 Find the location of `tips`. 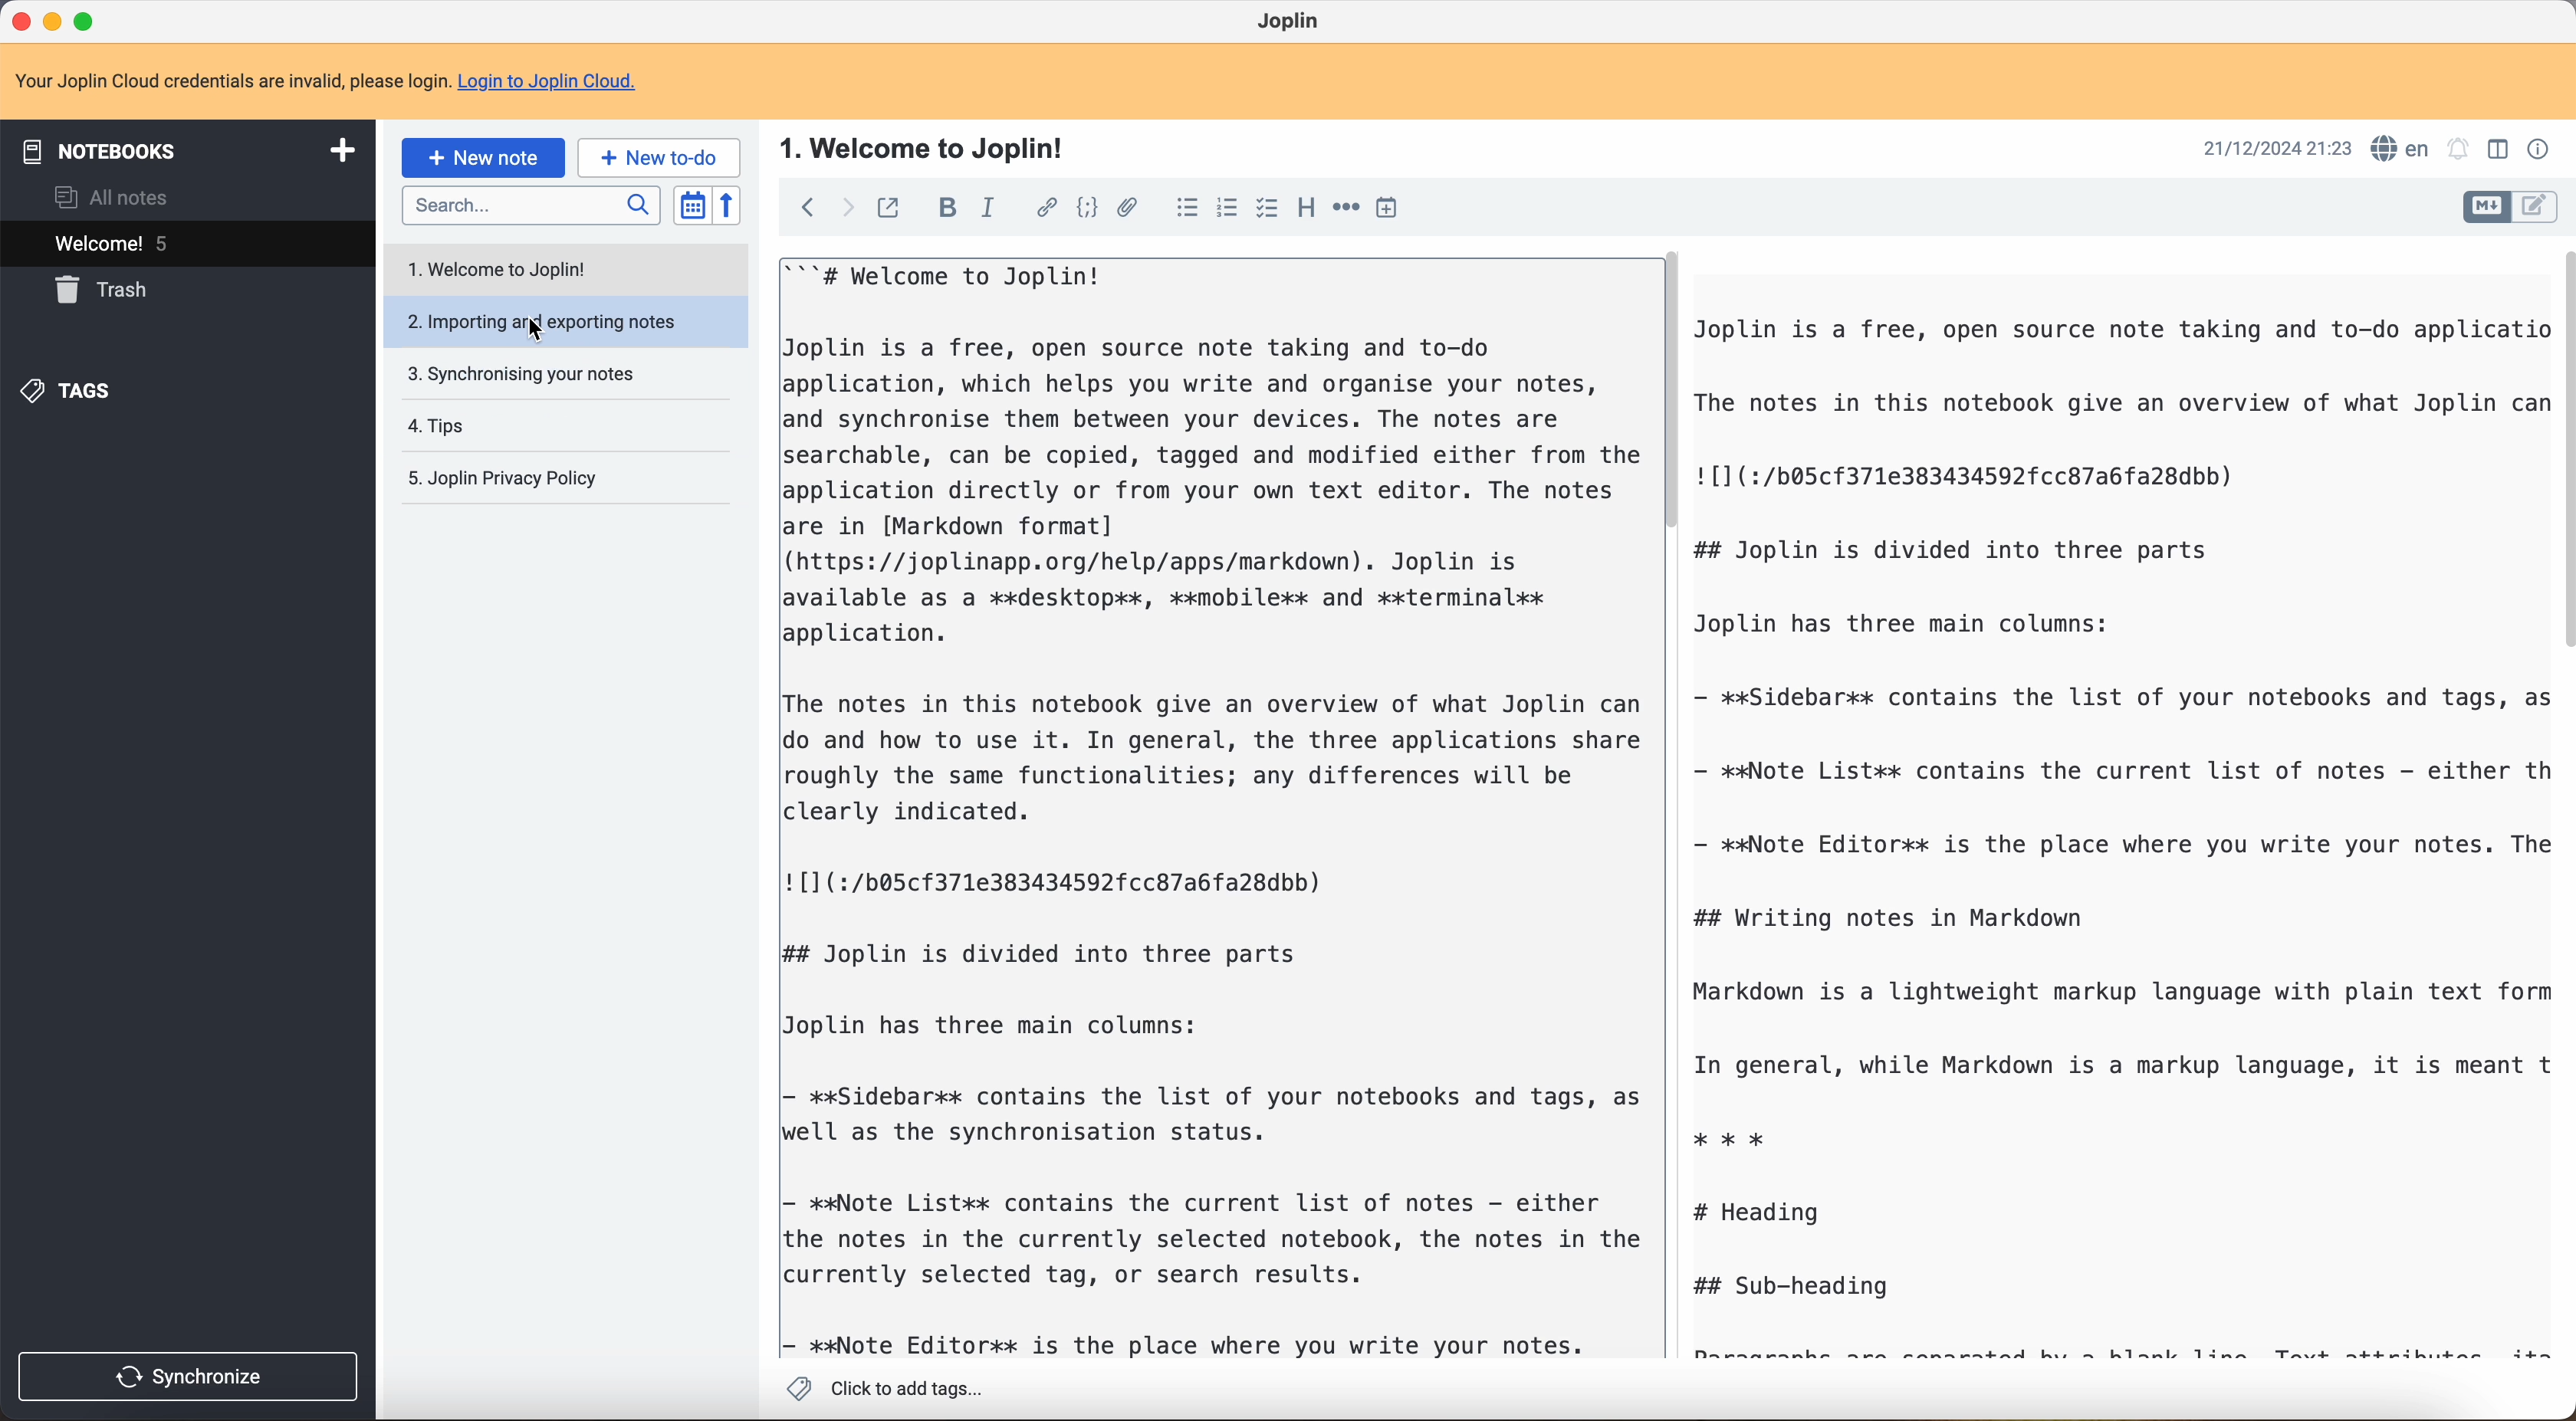

tips is located at coordinates (438, 423).